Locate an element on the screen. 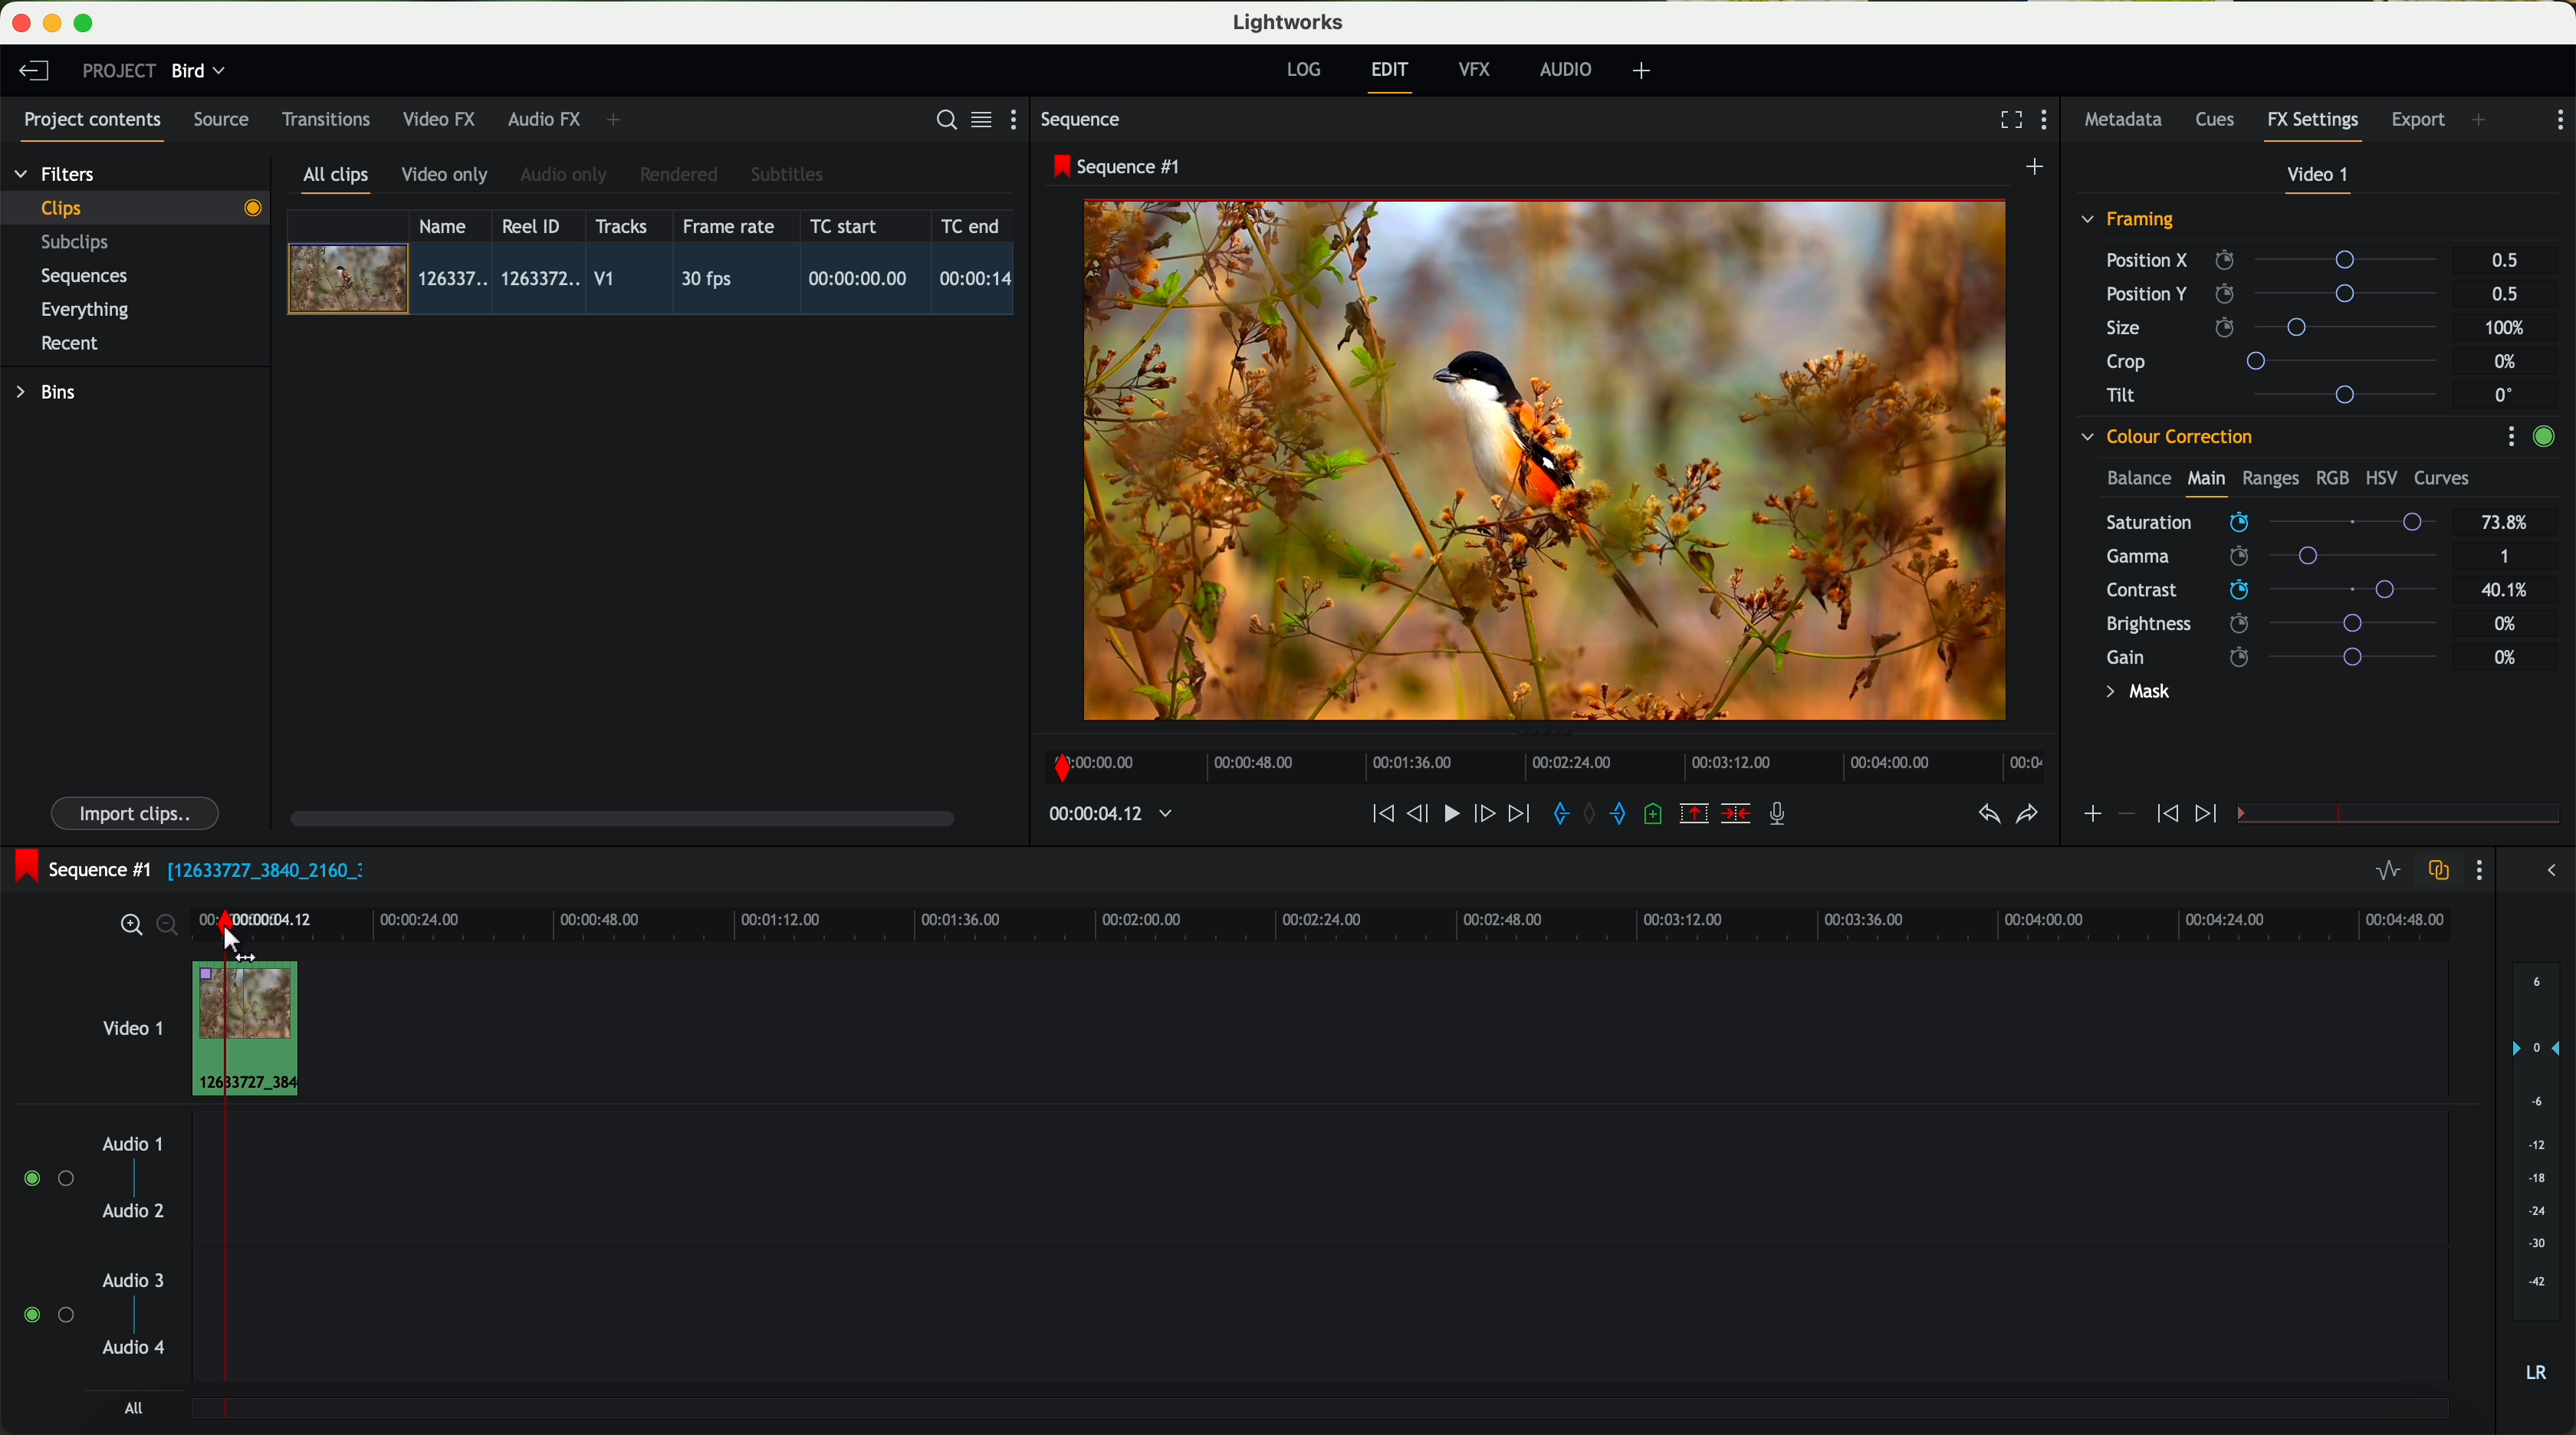 This screenshot has height=1435, width=2576. drag to is located at coordinates (243, 946).